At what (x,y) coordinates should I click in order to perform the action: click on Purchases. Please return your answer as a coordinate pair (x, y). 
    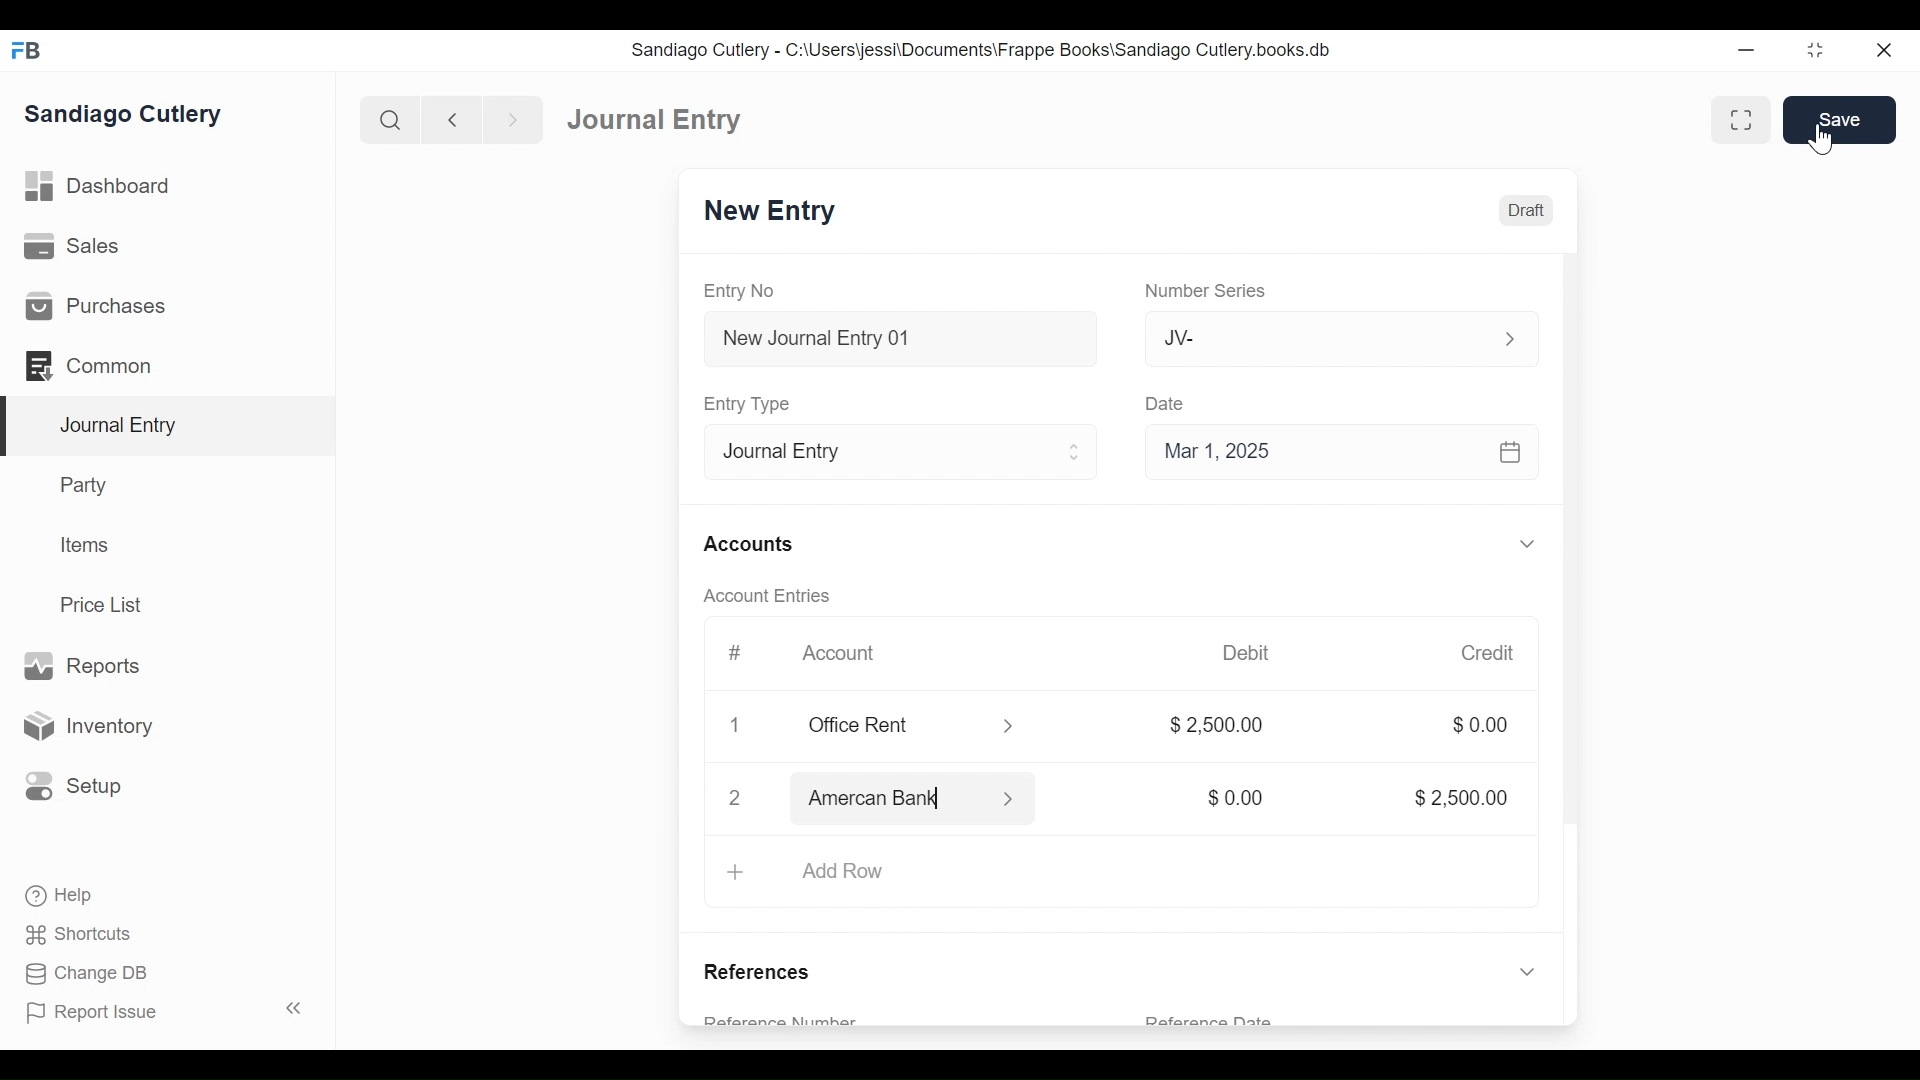
    Looking at the image, I should click on (167, 304).